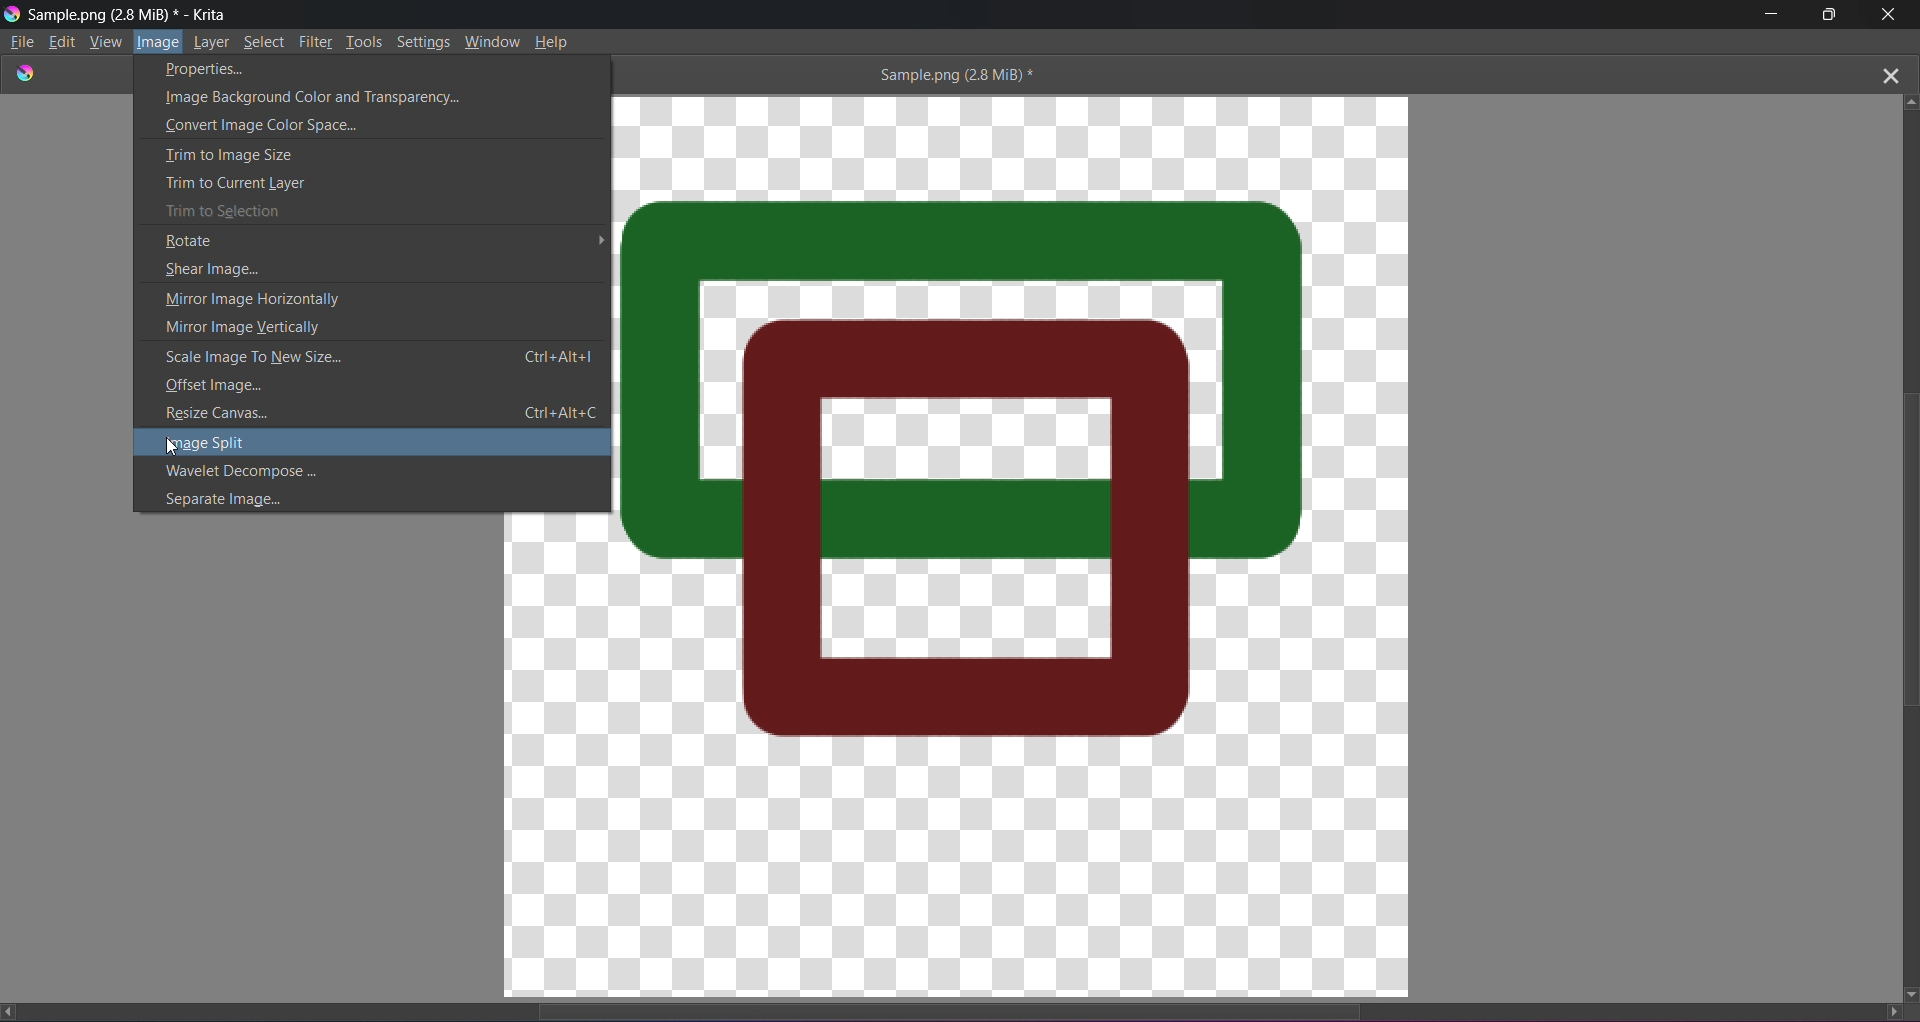 The image size is (1920, 1022). Describe the element at coordinates (375, 97) in the screenshot. I see `Image Background Color and Transparency` at that location.